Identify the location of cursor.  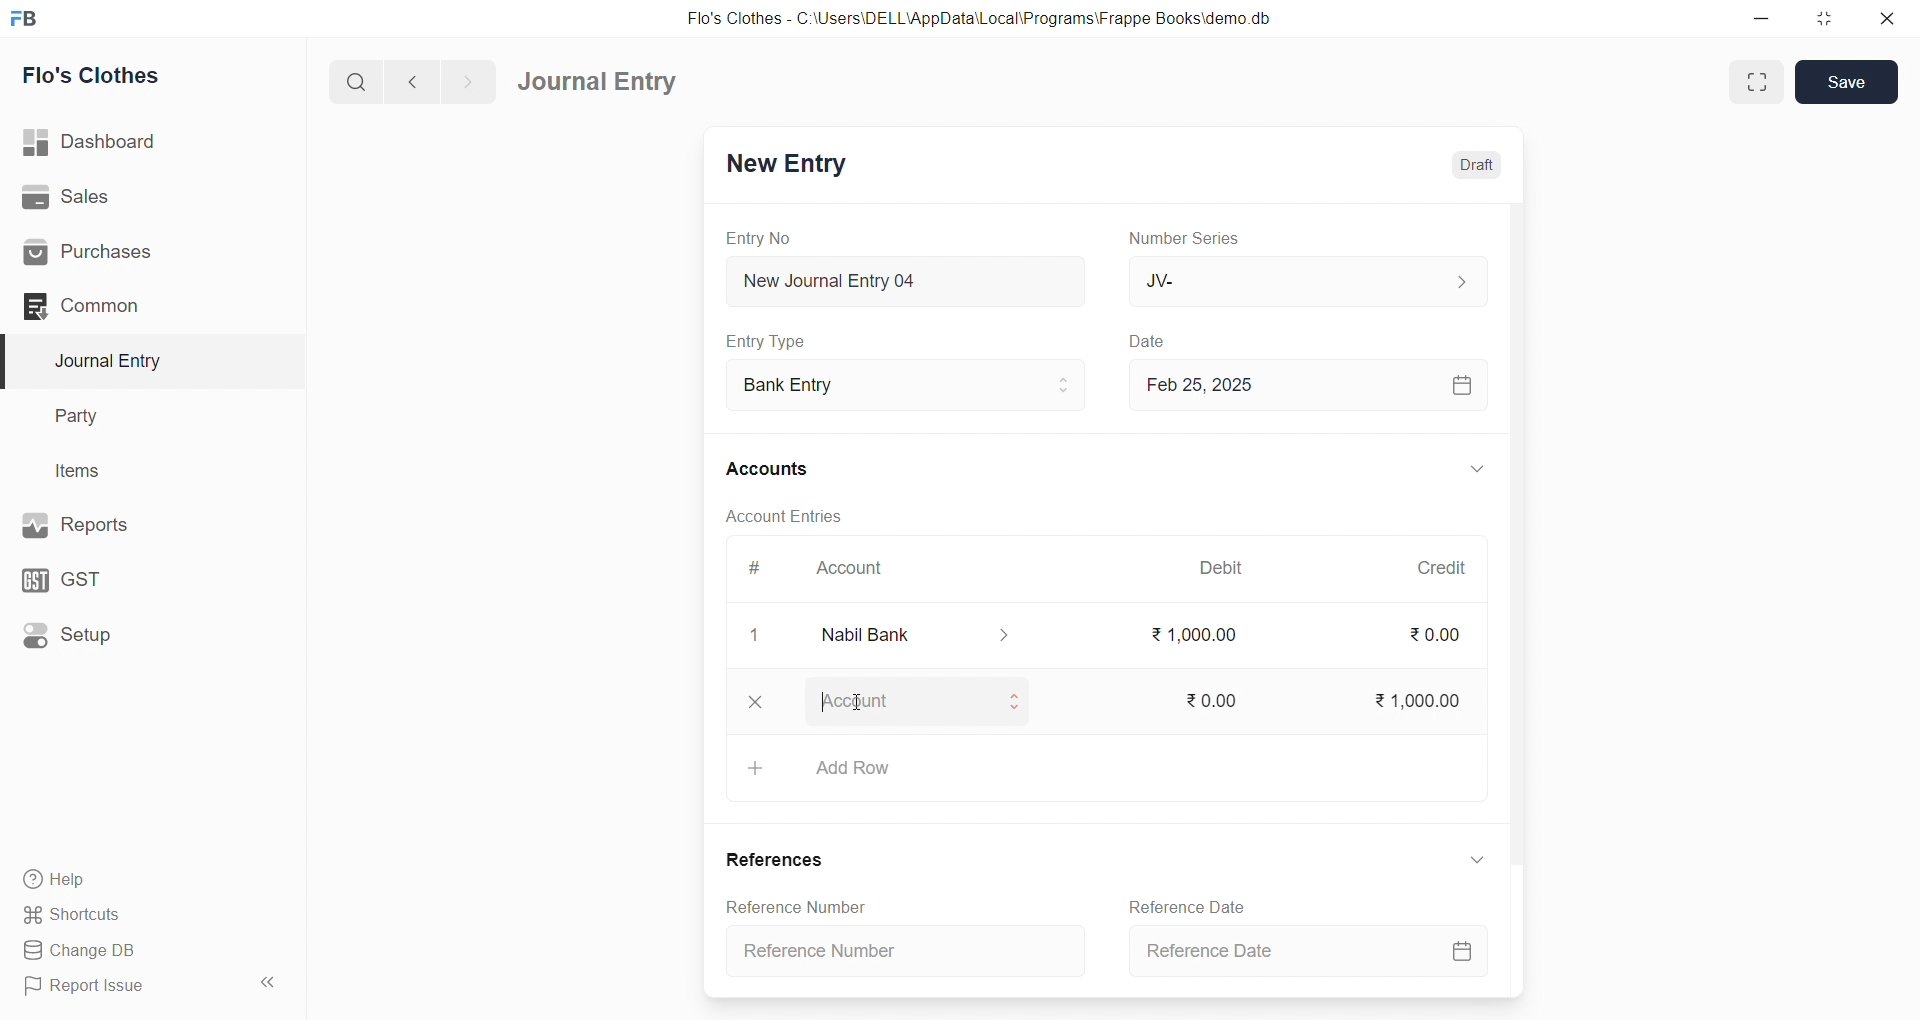
(857, 712).